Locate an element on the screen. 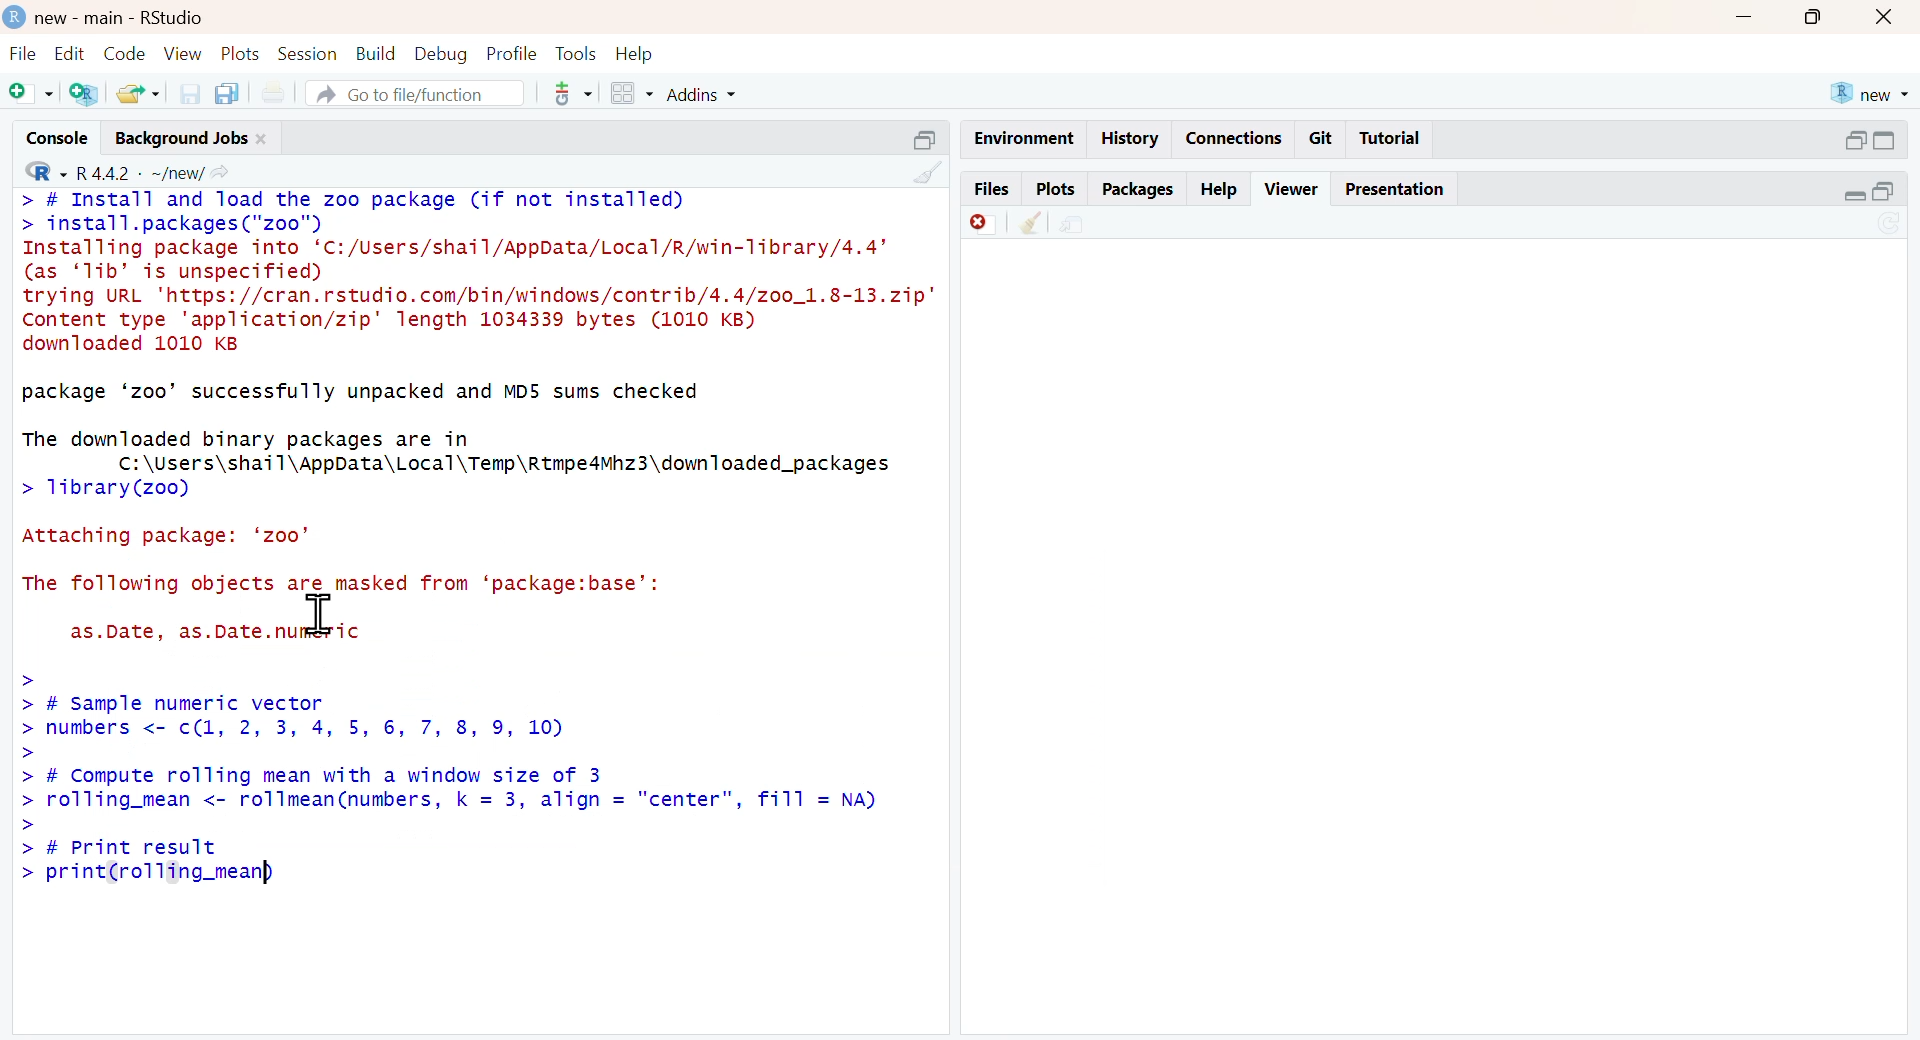 The image size is (1920, 1040). file is located at coordinates (23, 53).